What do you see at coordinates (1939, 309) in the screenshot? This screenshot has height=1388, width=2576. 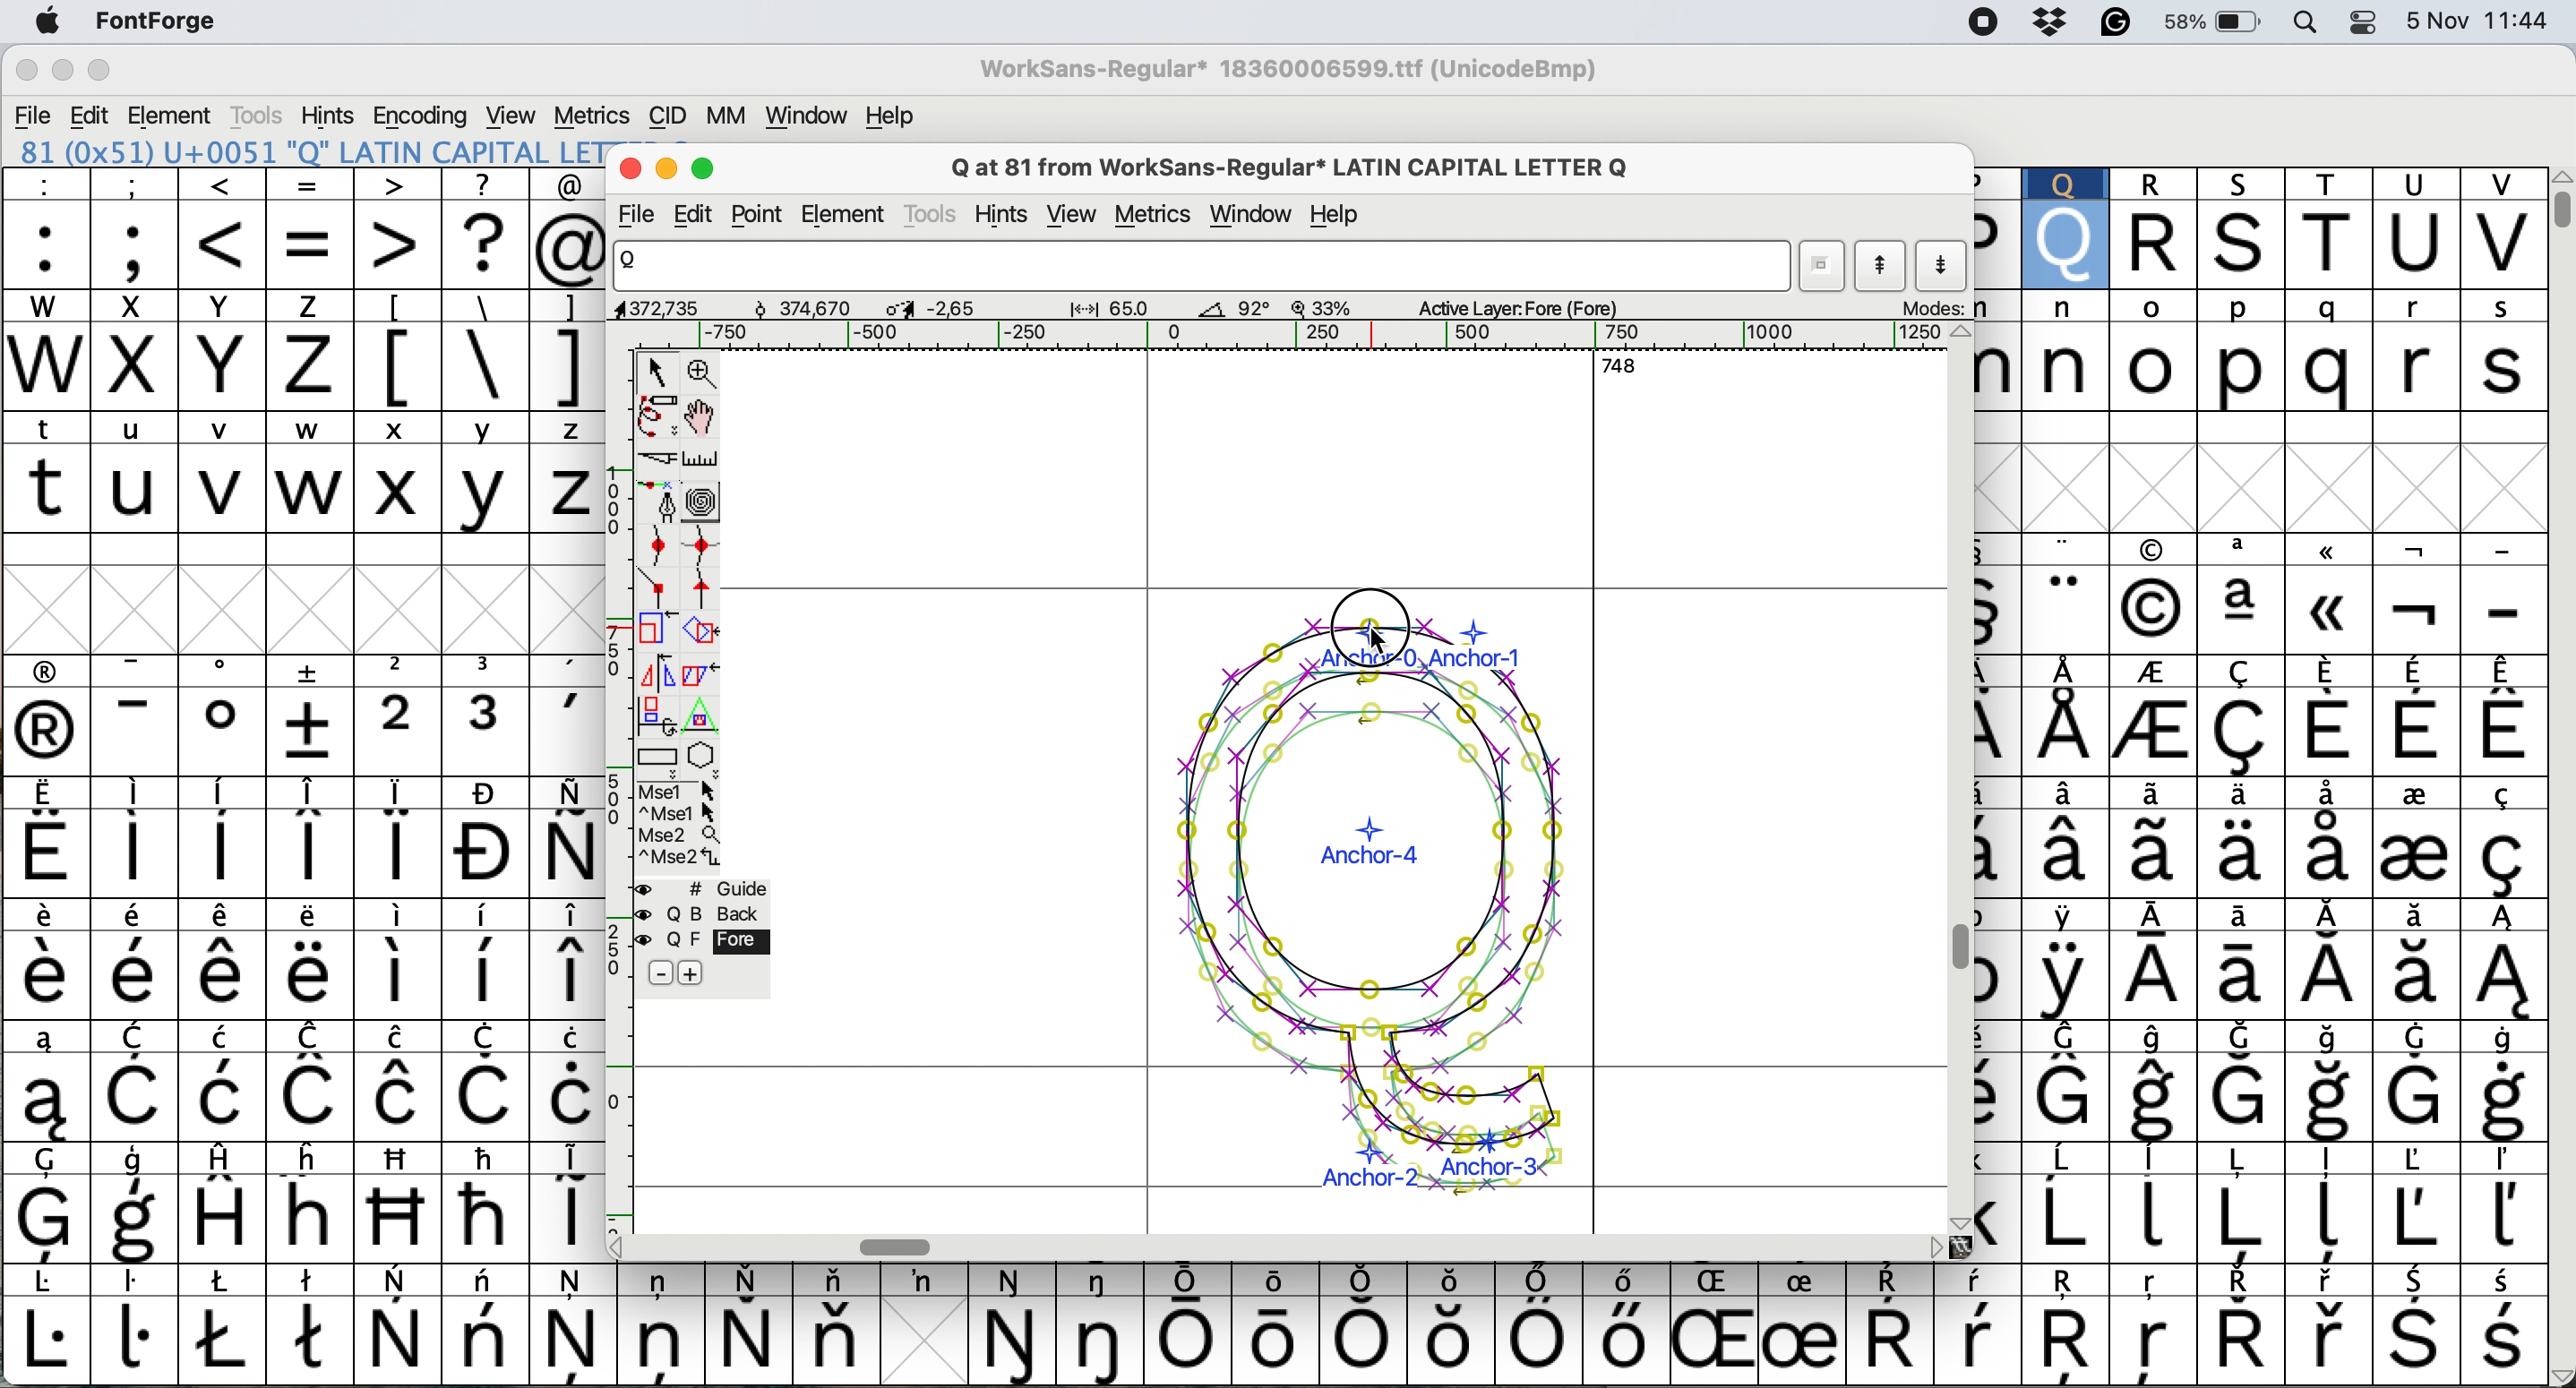 I see `modes` at bounding box center [1939, 309].